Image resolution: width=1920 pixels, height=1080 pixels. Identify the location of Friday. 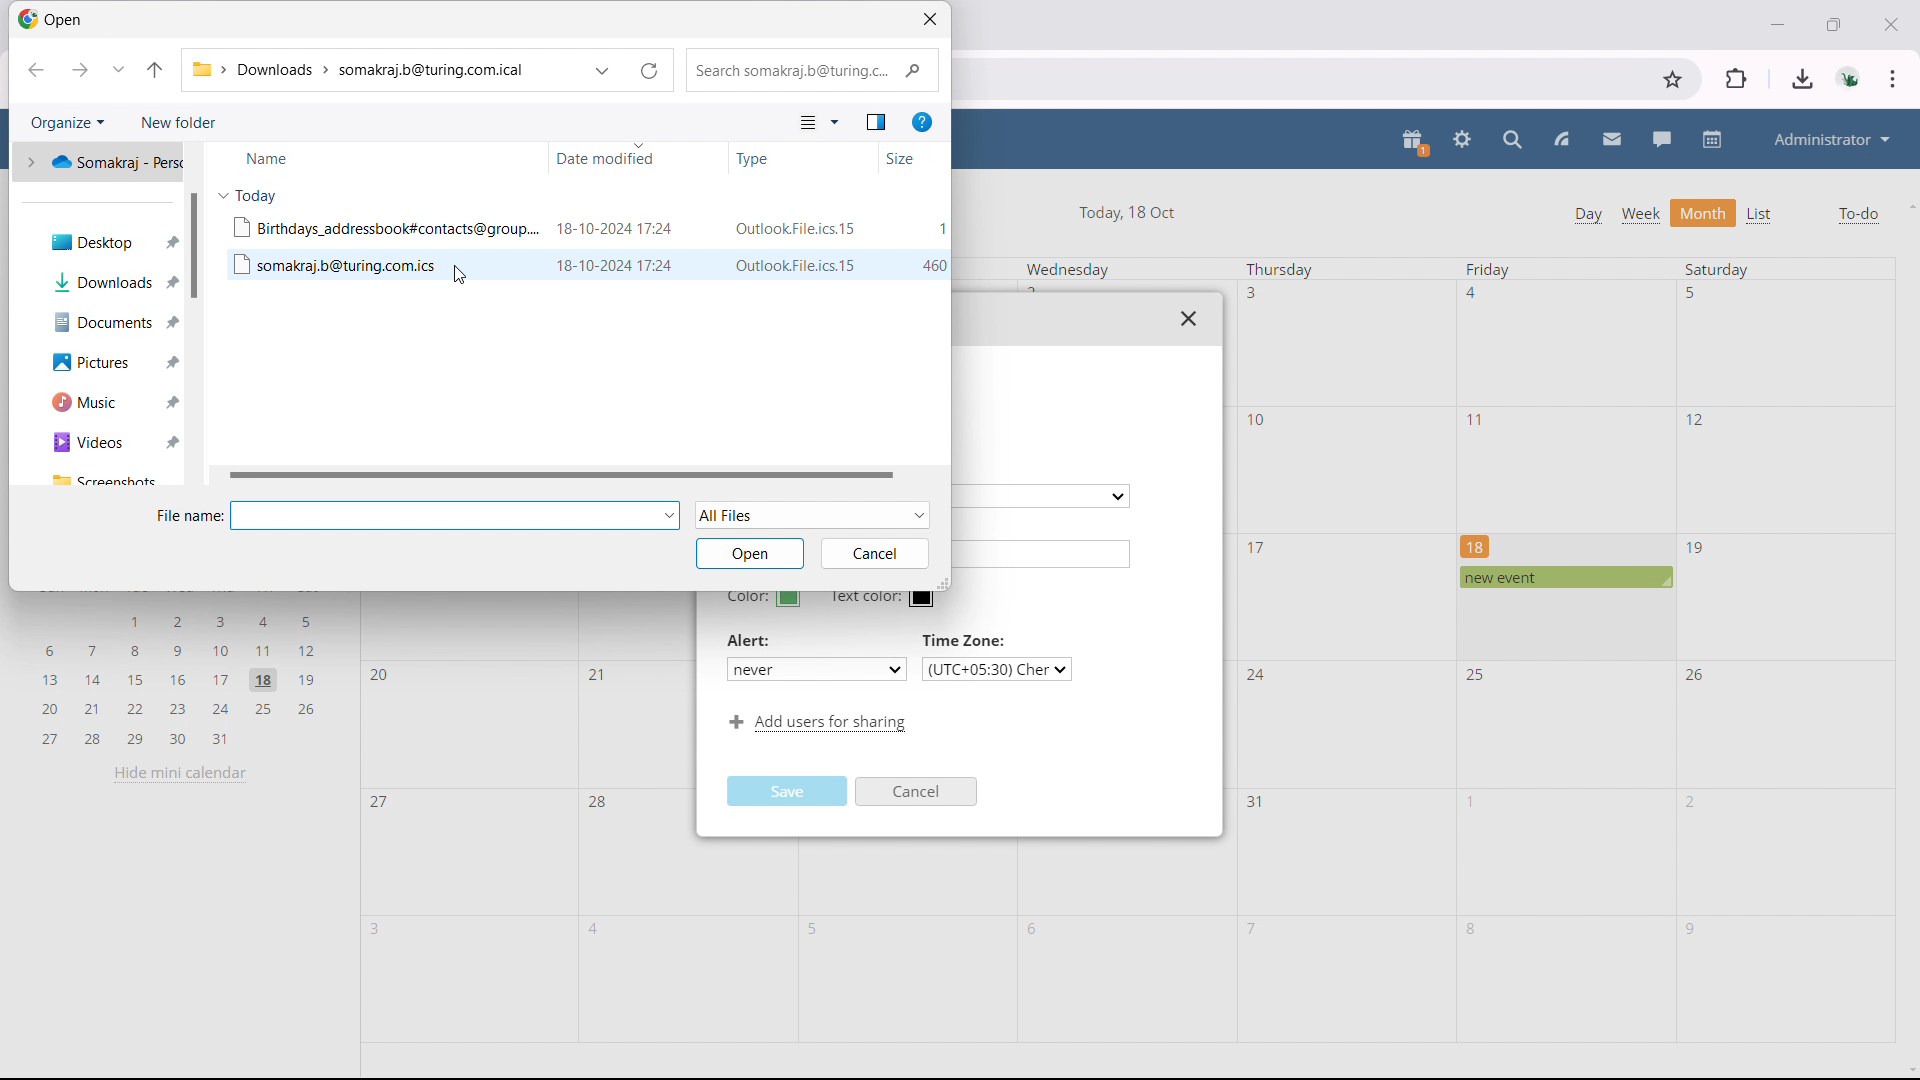
(1489, 270).